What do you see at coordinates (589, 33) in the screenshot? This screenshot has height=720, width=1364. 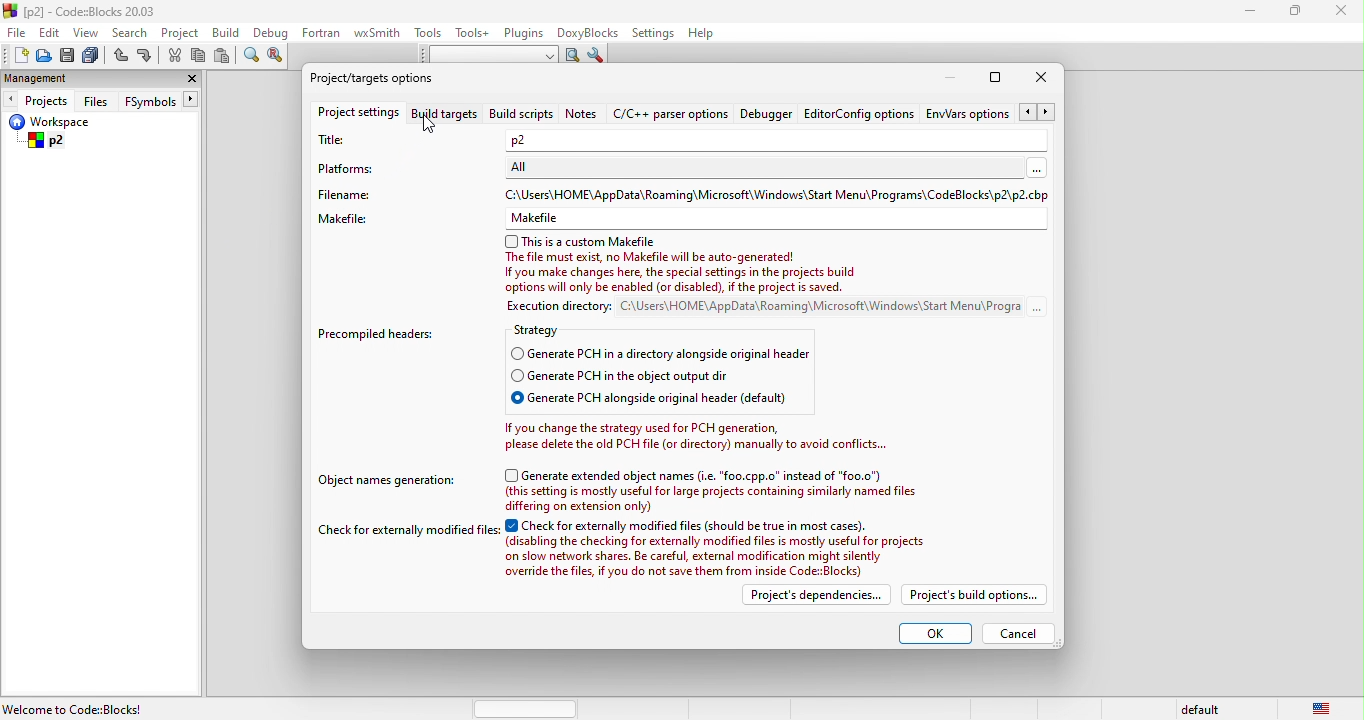 I see `doxyblocks` at bounding box center [589, 33].